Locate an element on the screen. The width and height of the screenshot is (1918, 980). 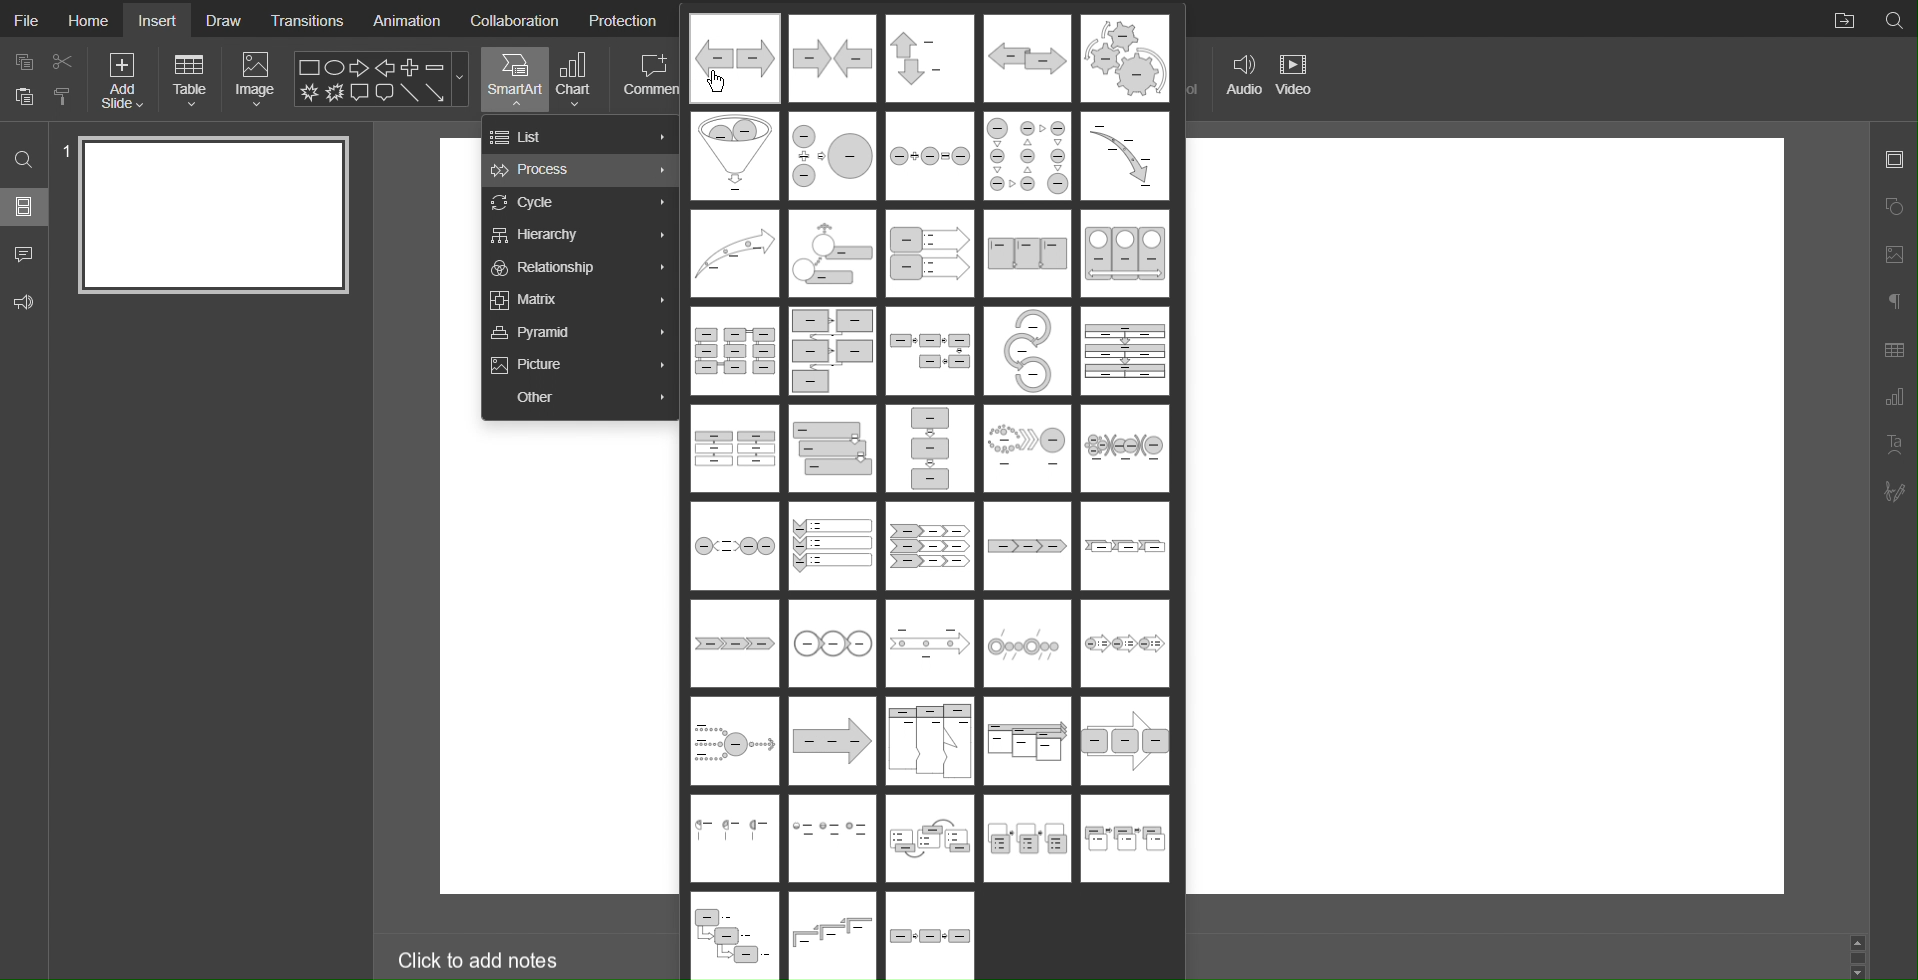
Process Template 4 is located at coordinates (1029, 59).